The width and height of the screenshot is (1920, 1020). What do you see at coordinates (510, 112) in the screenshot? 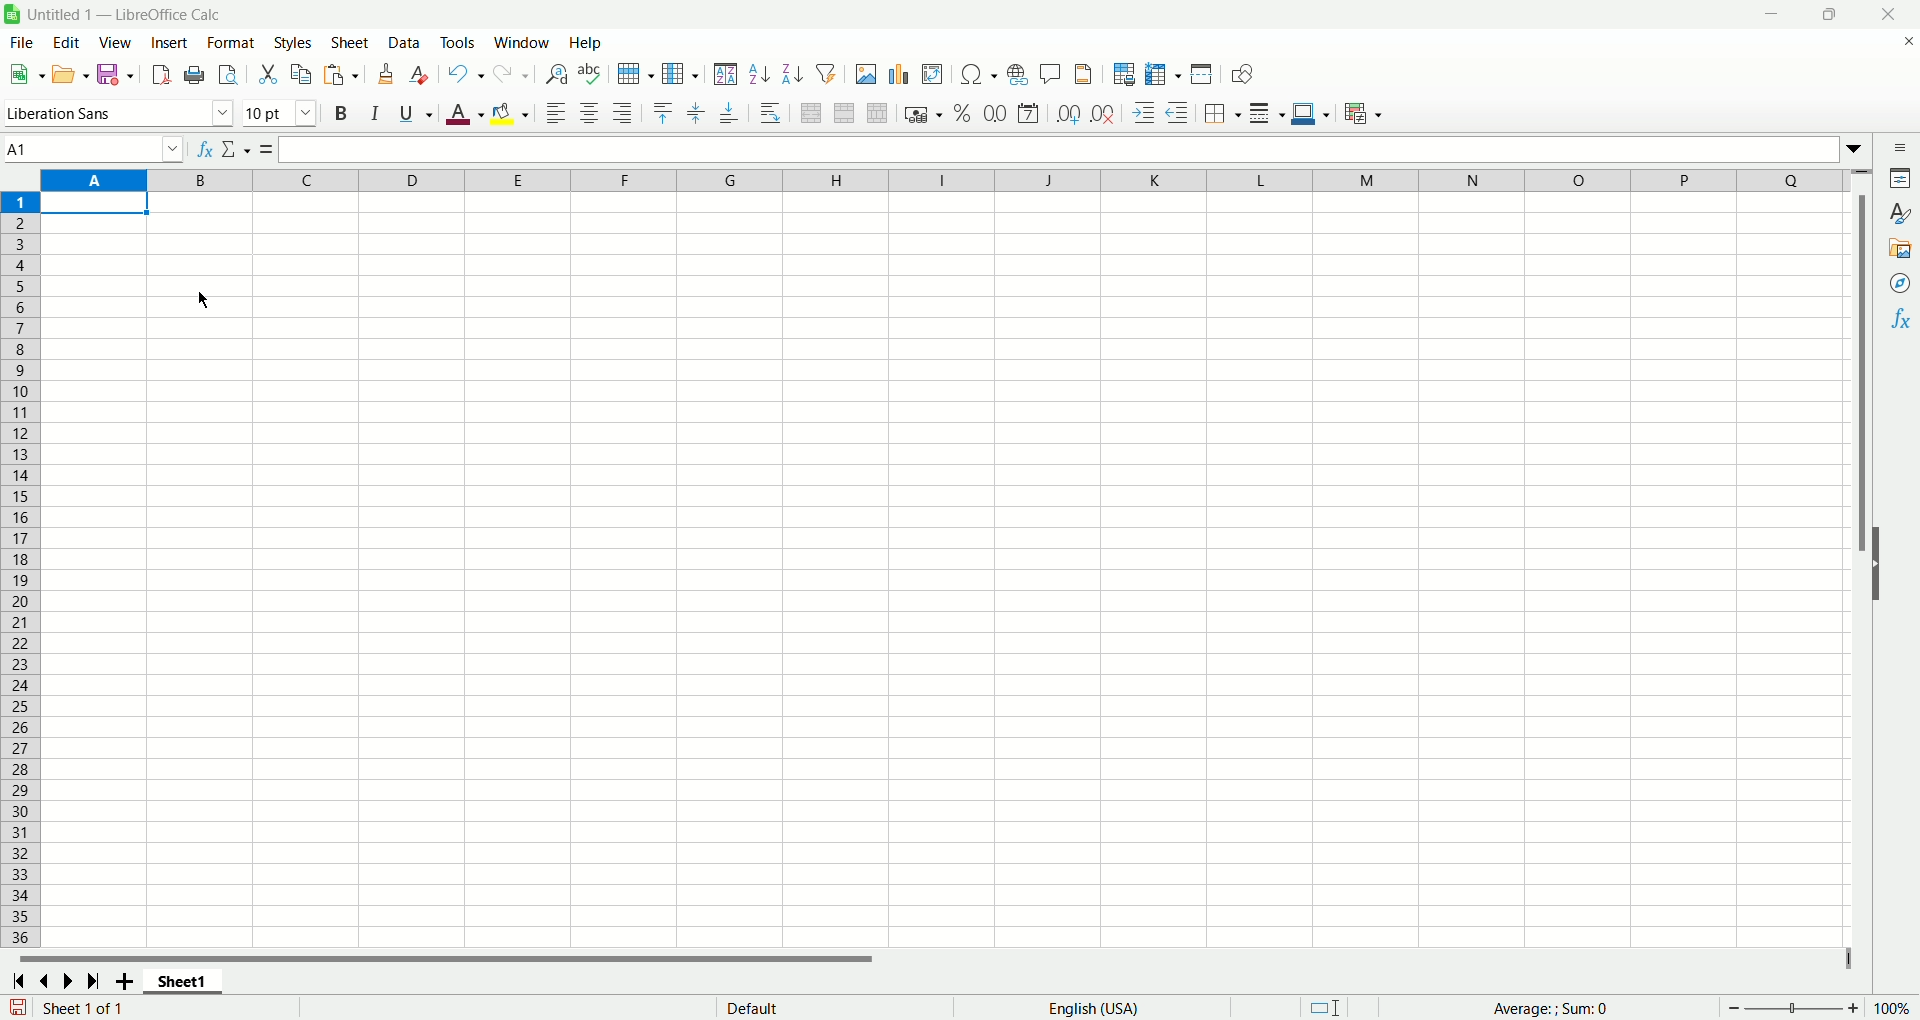
I see `background color` at bounding box center [510, 112].